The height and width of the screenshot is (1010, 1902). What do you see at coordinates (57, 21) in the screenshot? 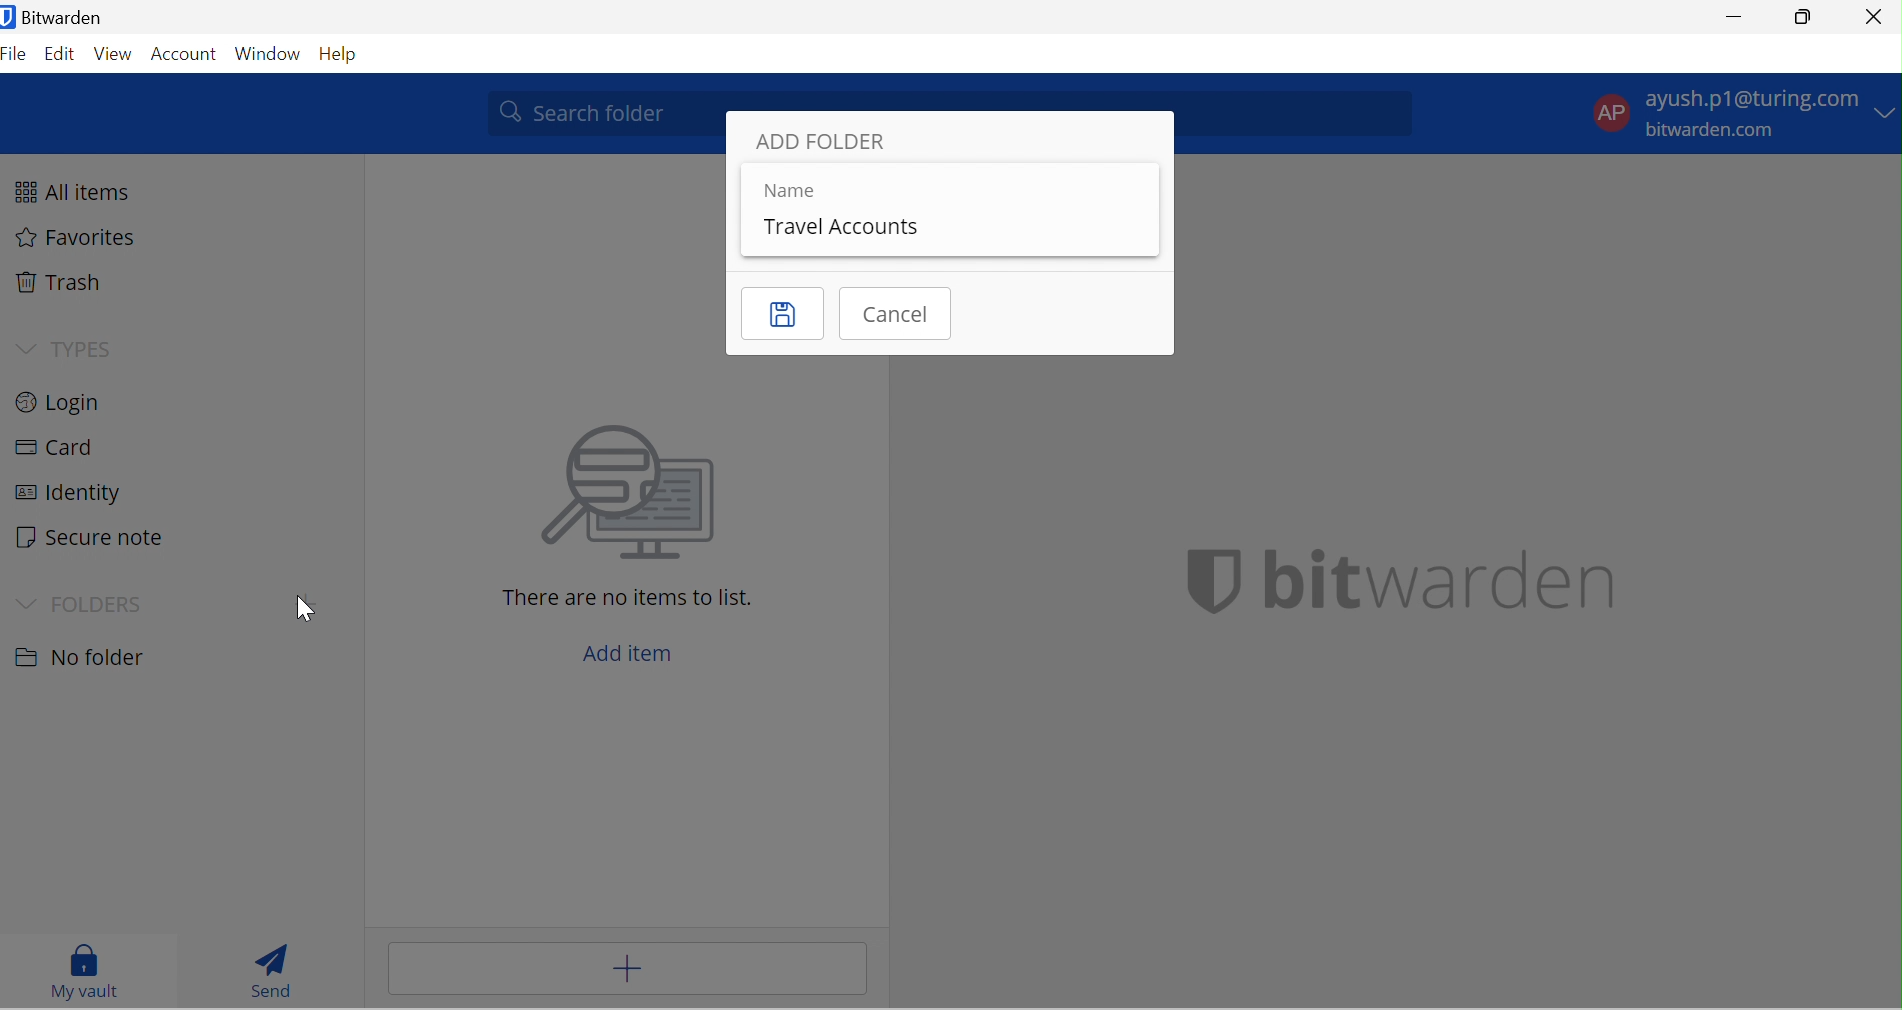
I see `Bitwarden` at bounding box center [57, 21].